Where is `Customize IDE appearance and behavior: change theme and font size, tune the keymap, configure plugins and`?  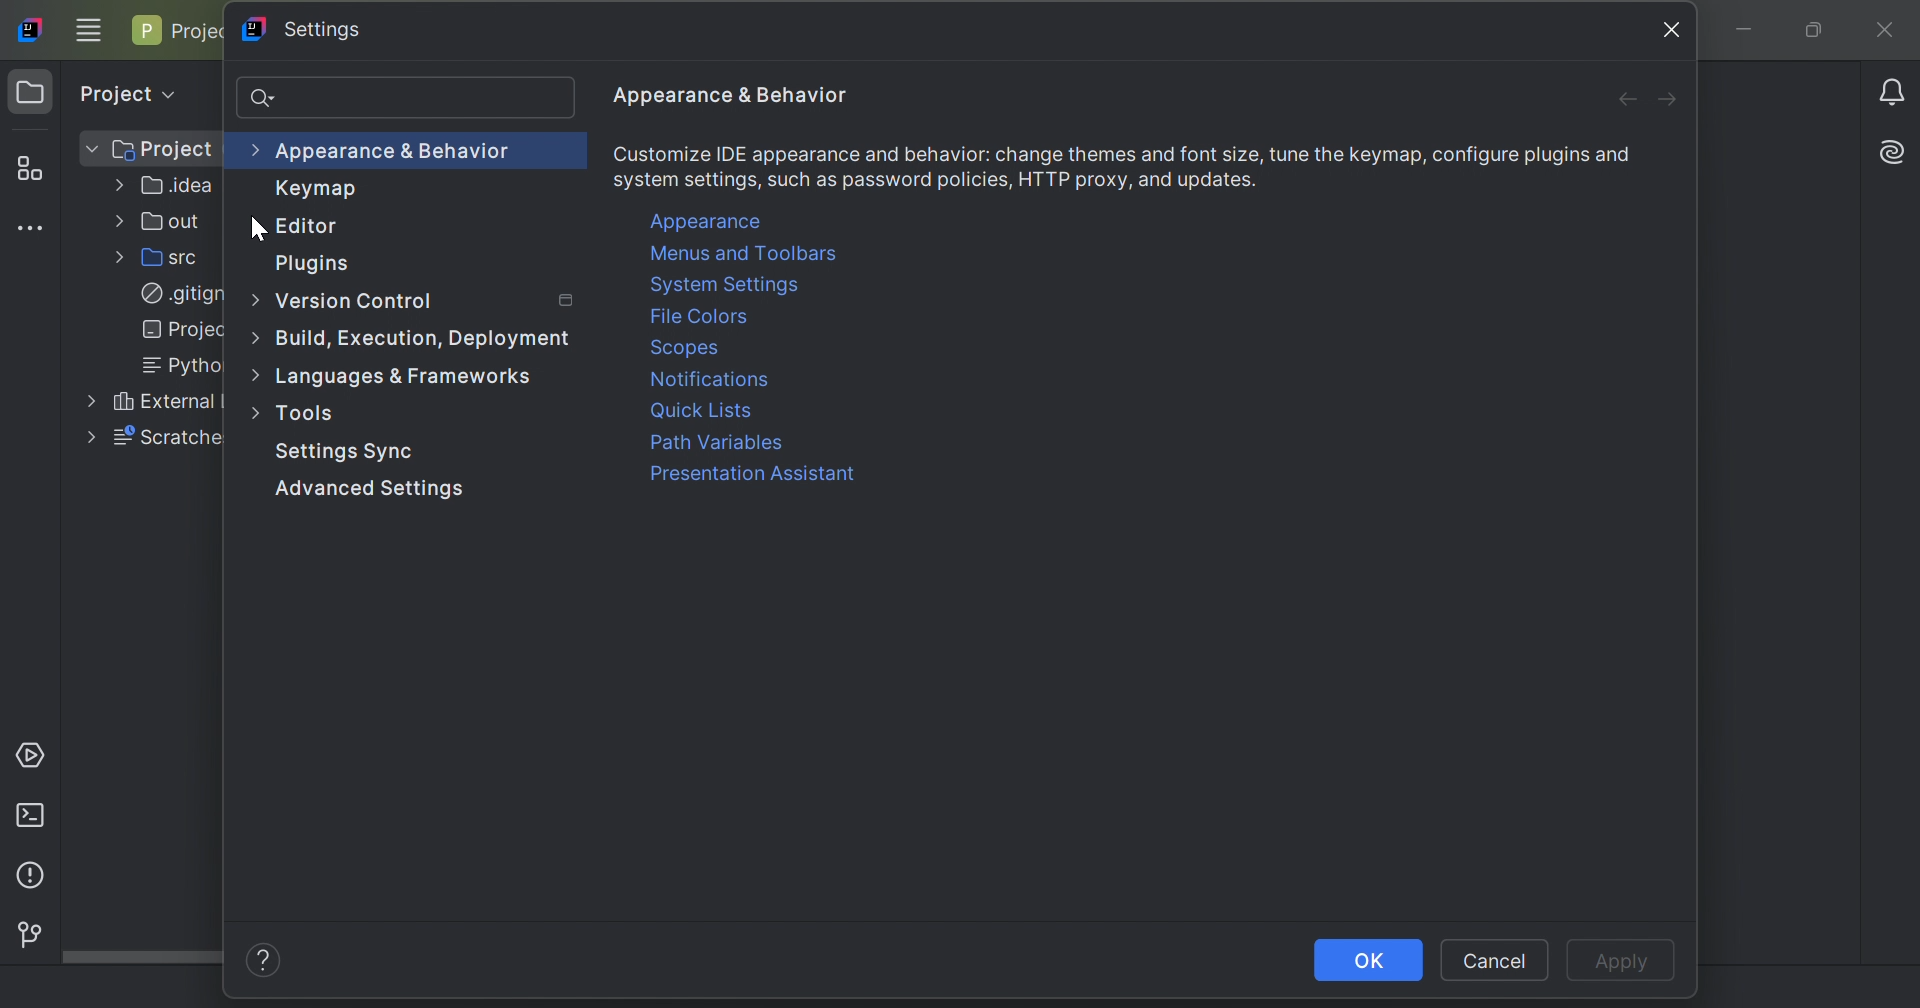
Customize IDE appearance and behavior: change theme and font size, tune the keymap, configure plugins and is located at coordinates (1122, 153).